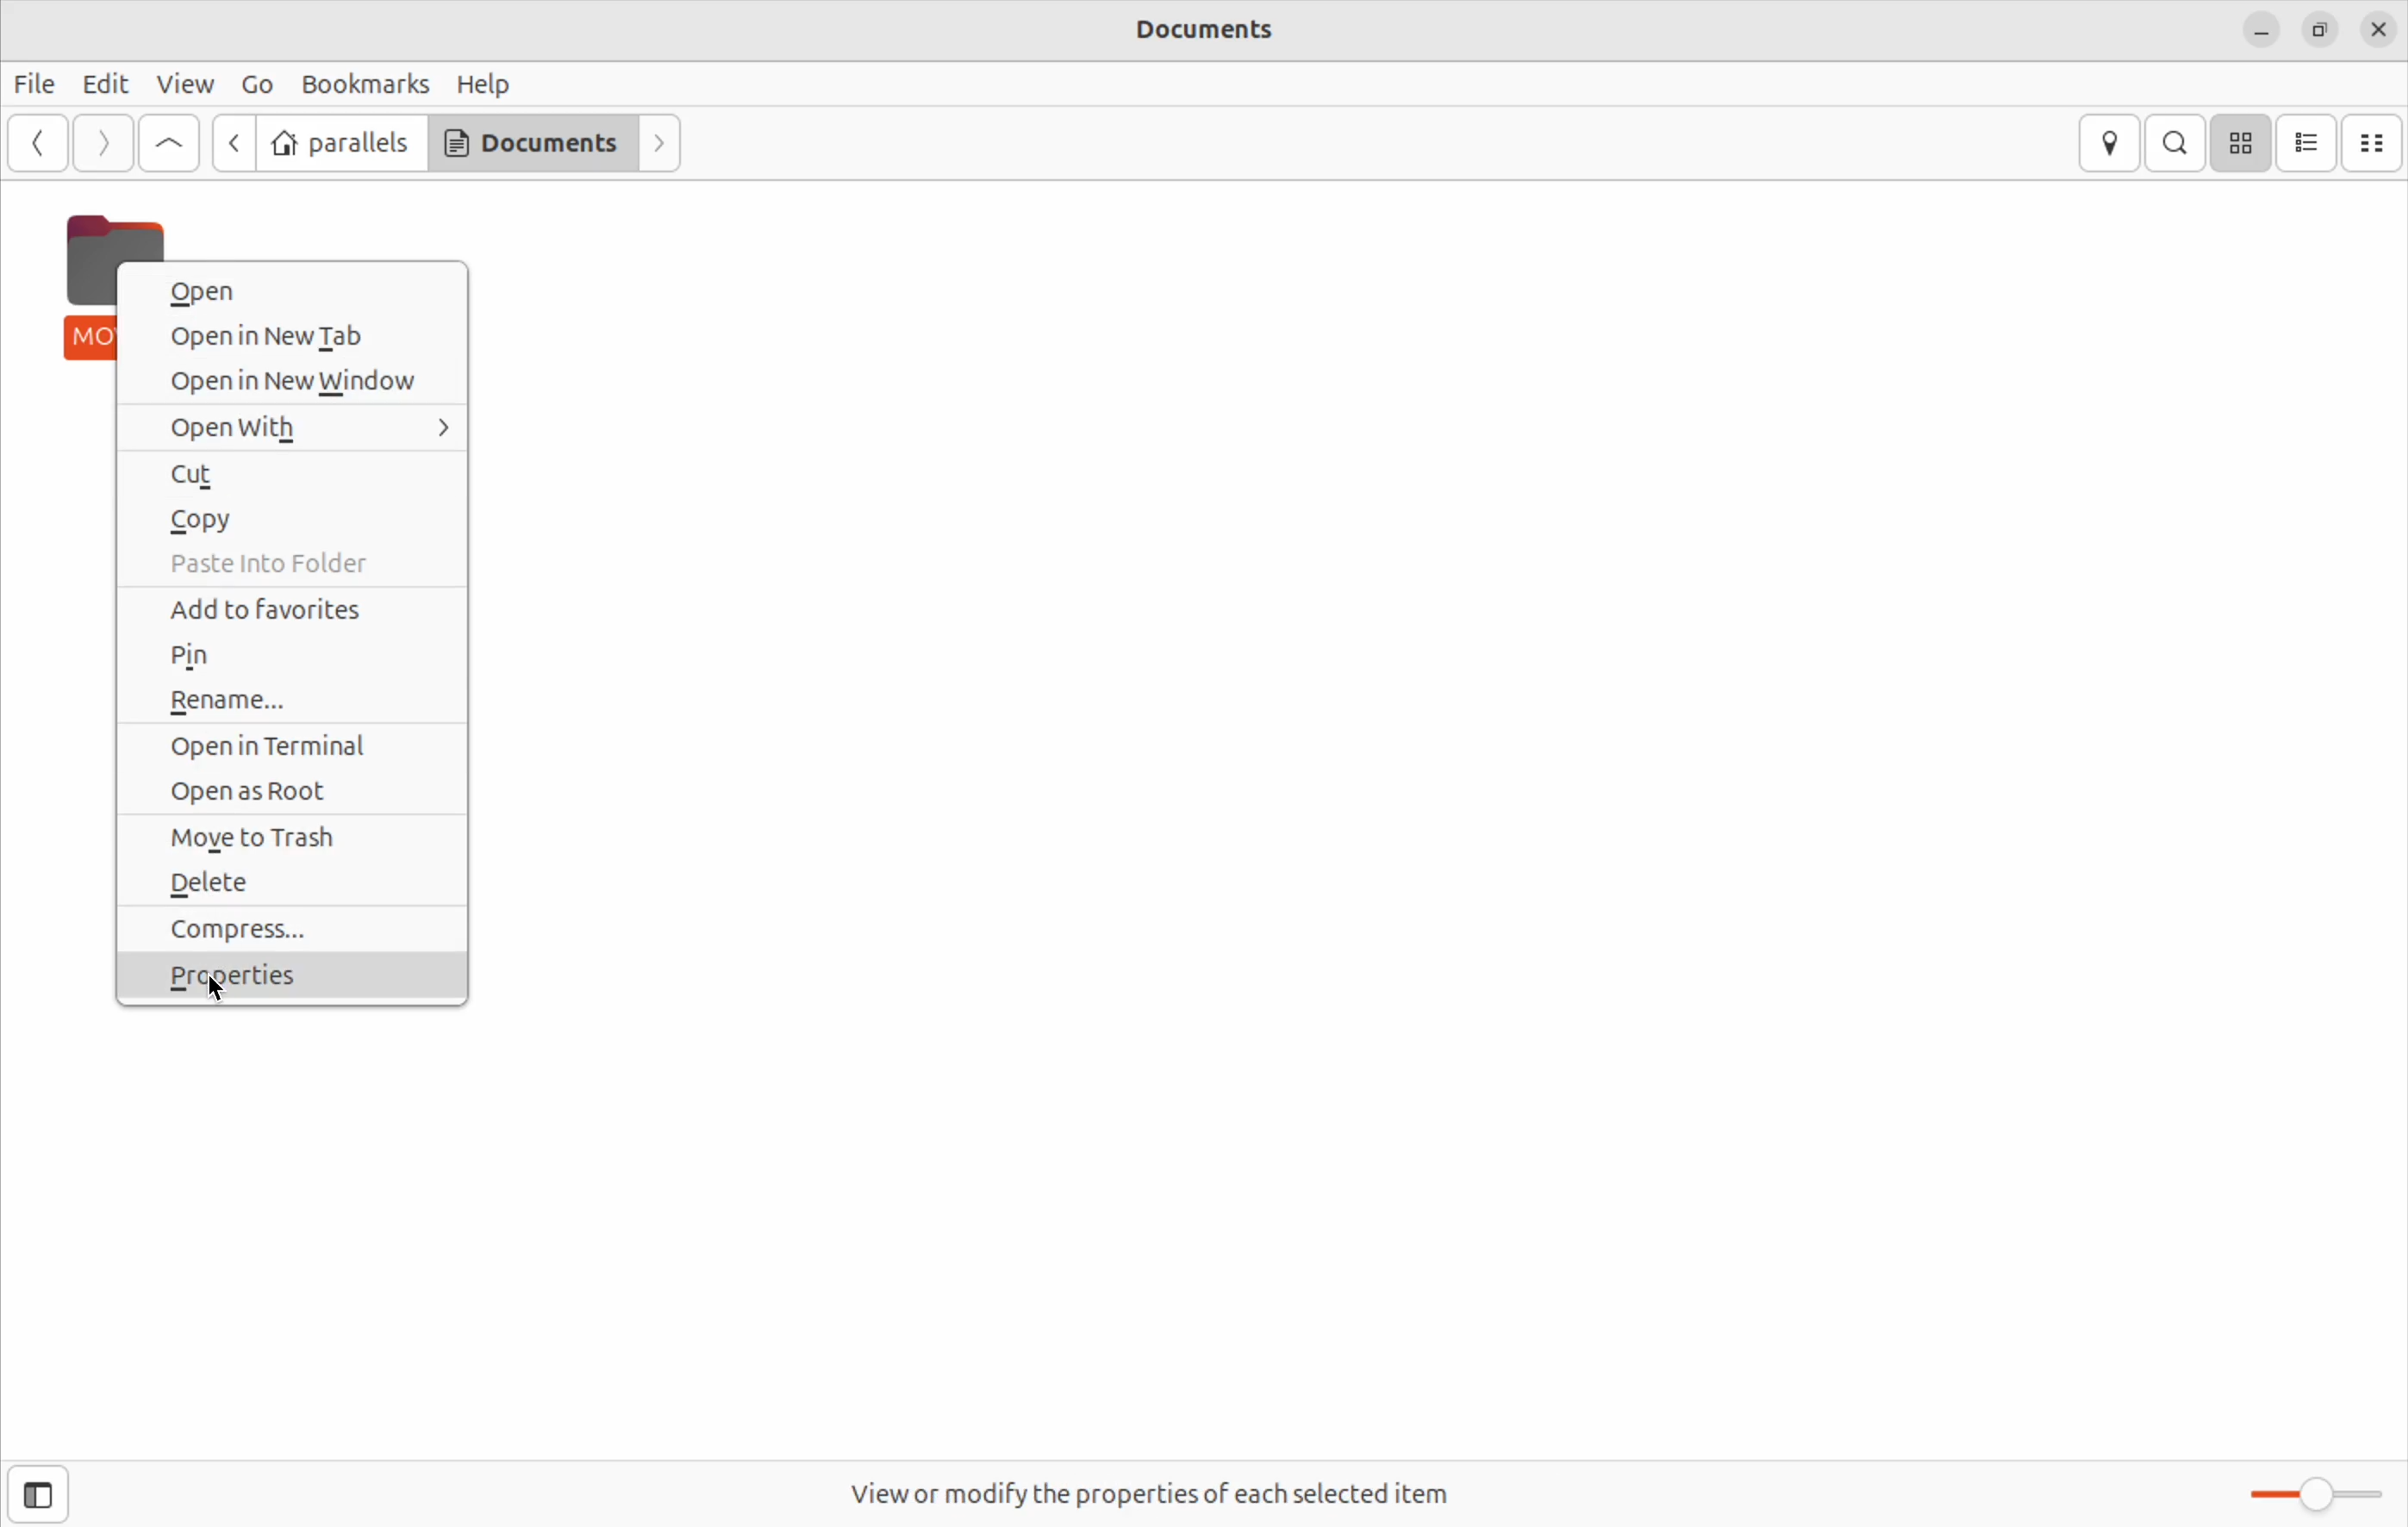 This screenshot has height=1527, width=2408. I want to click on delete, so click(295, 882).